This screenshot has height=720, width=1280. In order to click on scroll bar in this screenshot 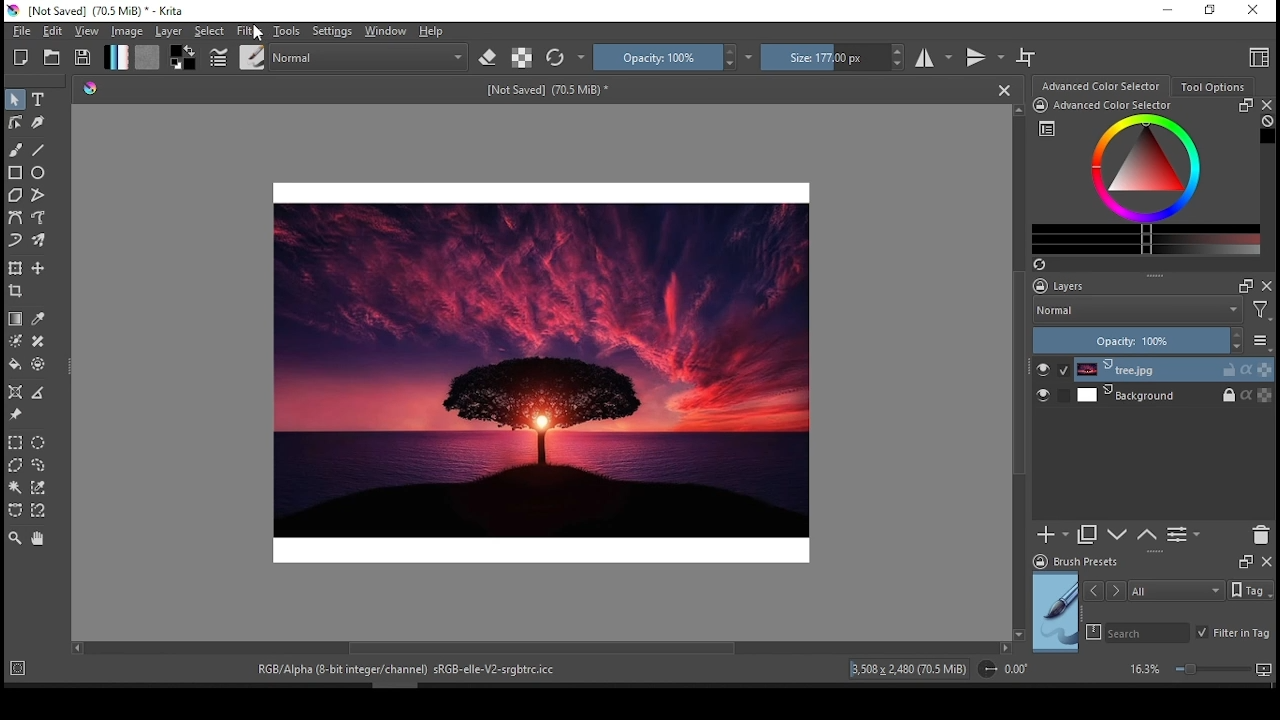, I will do `click(1021, 372)`.